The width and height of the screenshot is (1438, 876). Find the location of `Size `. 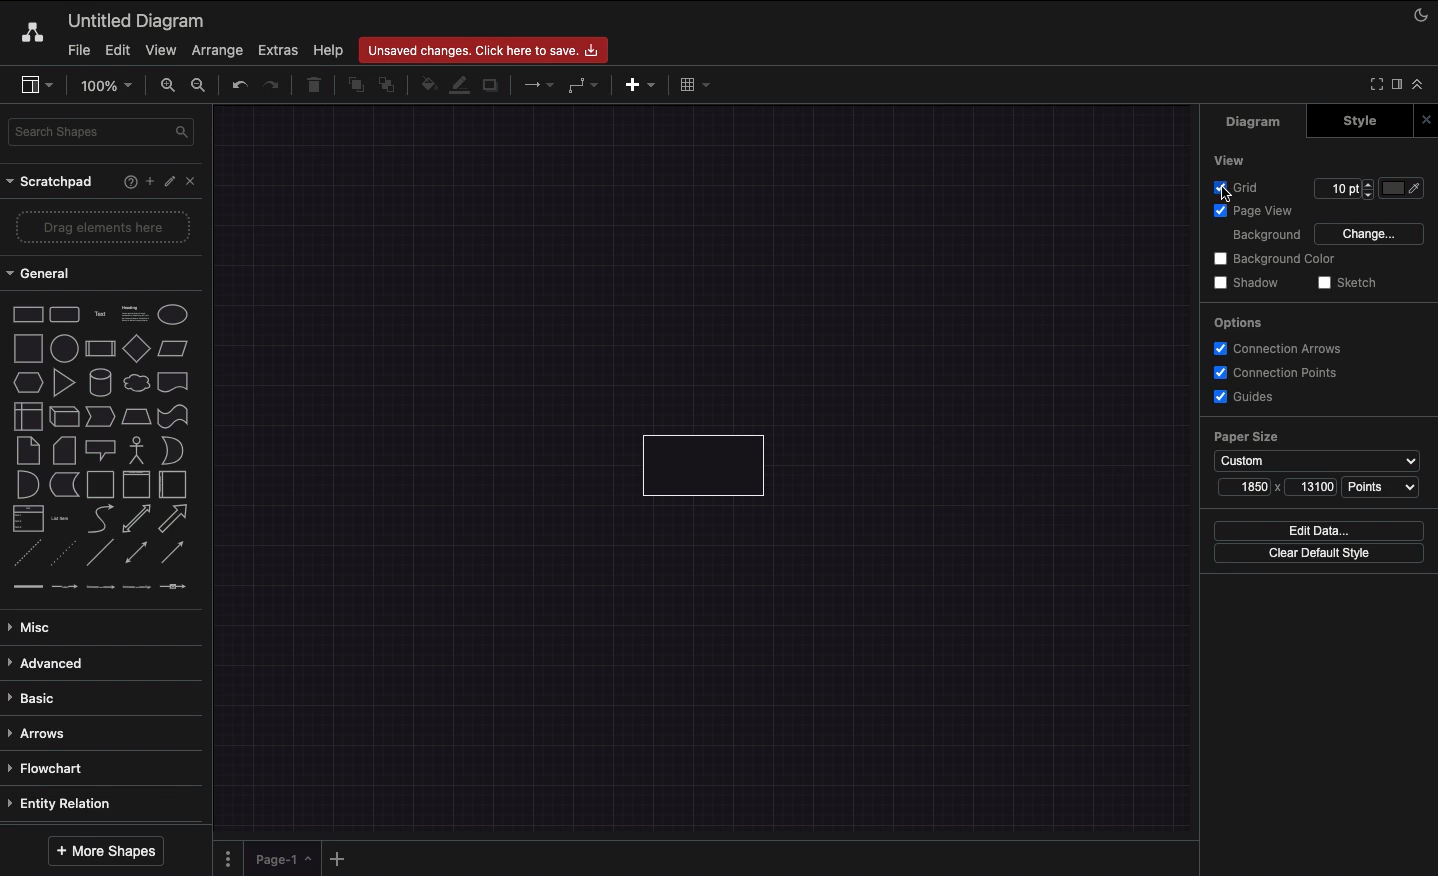

Size  is located at coordinates (1279, 490).